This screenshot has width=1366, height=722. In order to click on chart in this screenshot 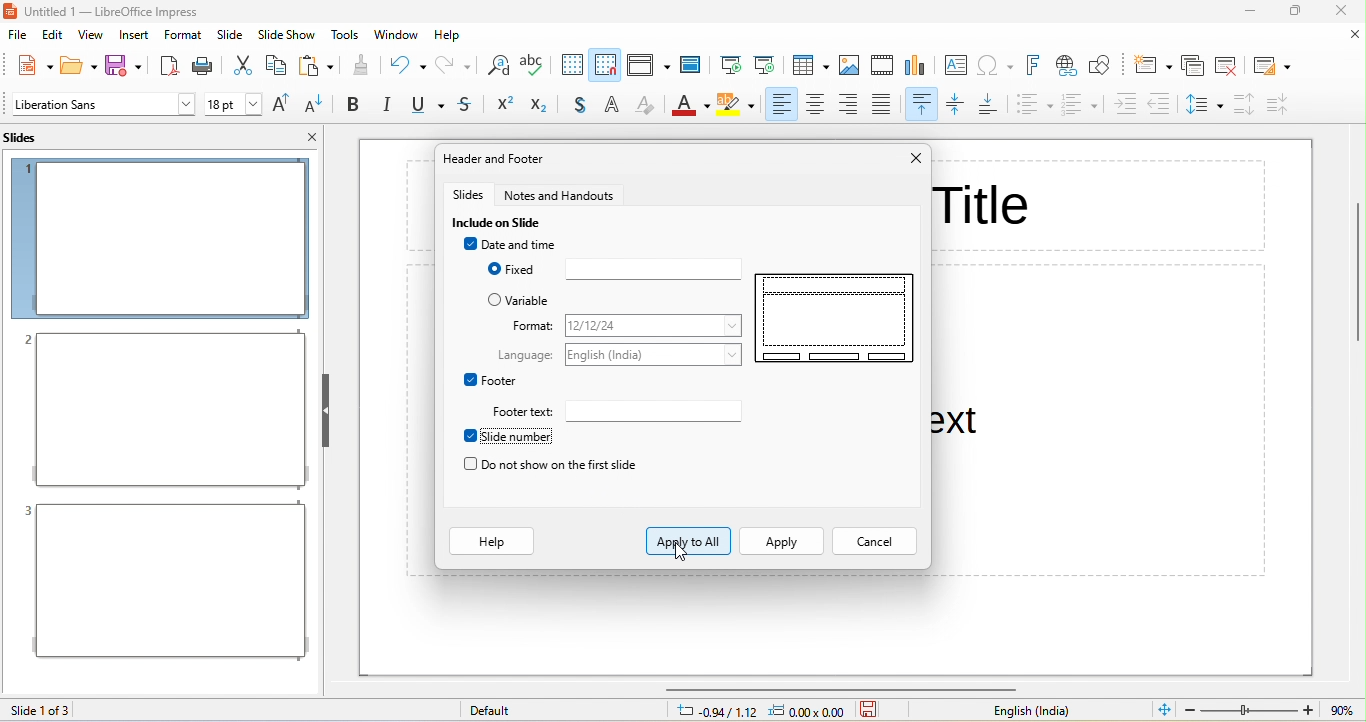, I will do `click(919, 67)`.